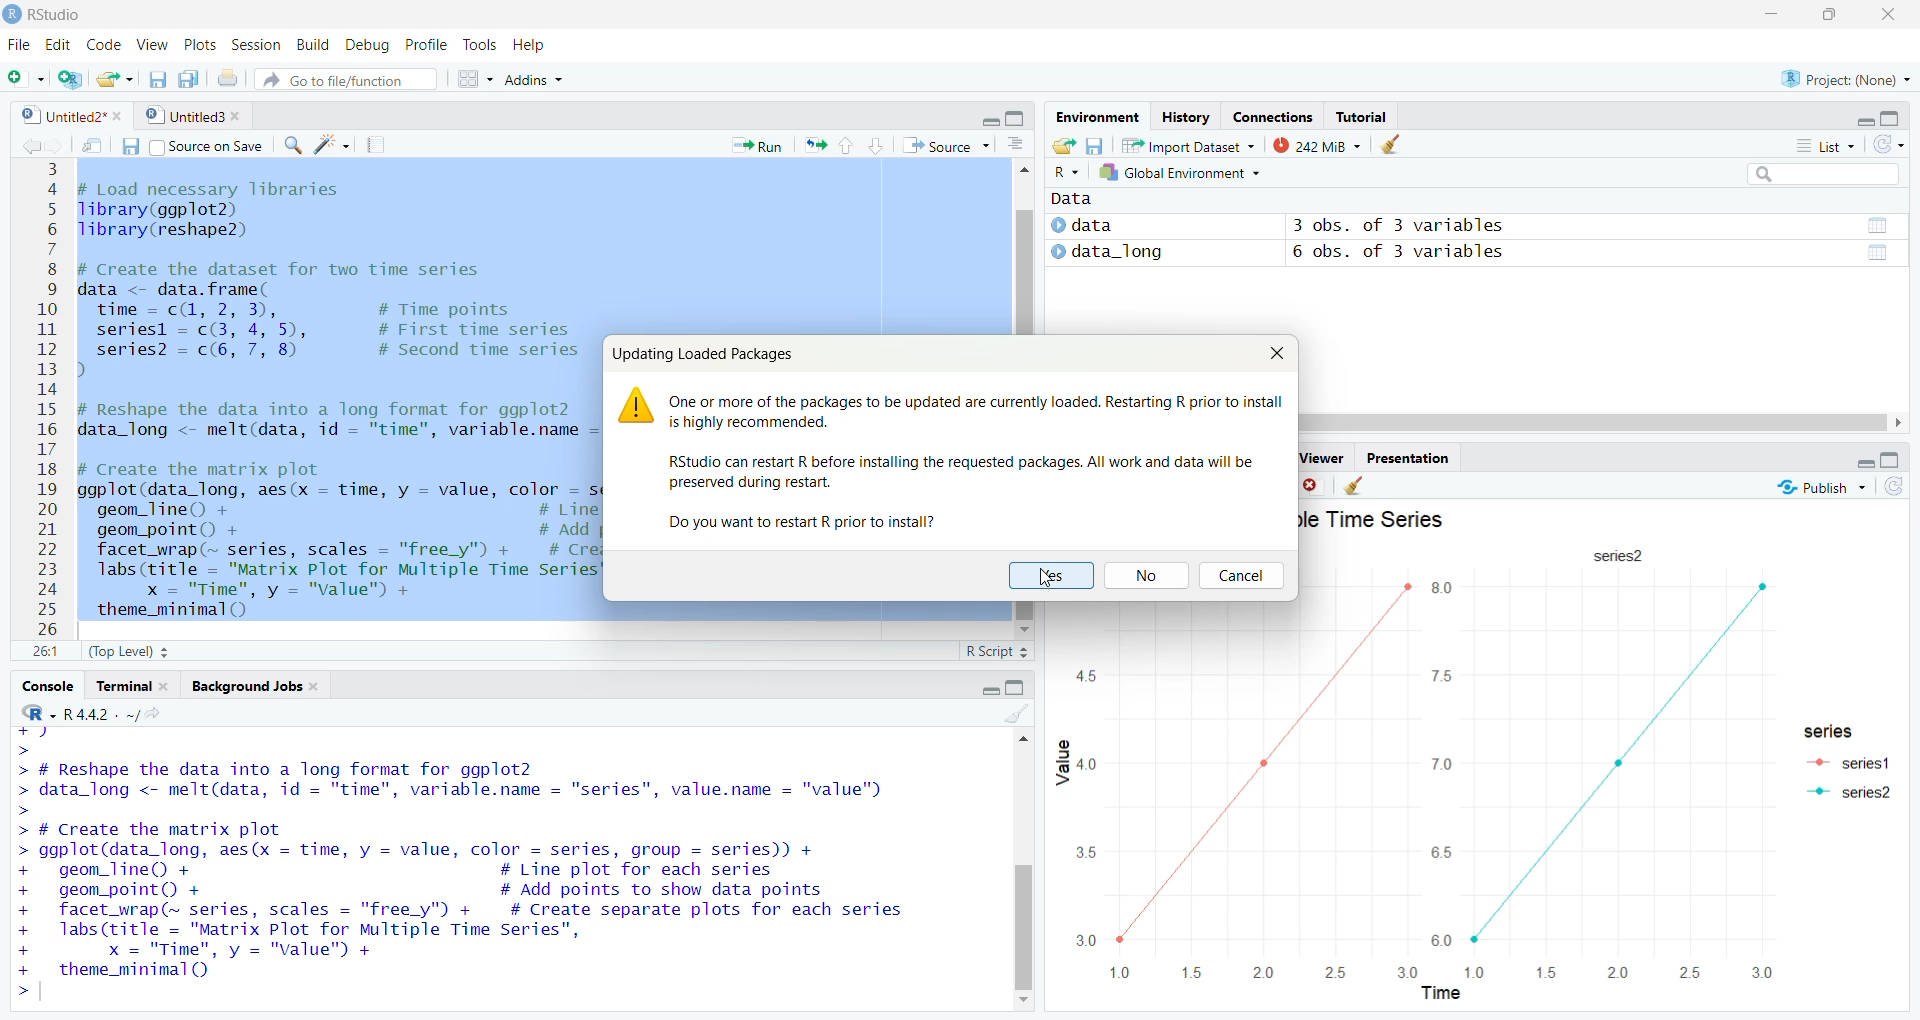 The width and height of the screenshot is (1920, 1020). What do you see at coordinates (1888, 144) in the screenshot?
I see `Refresh Theme` at bounding box center [1888, 144].